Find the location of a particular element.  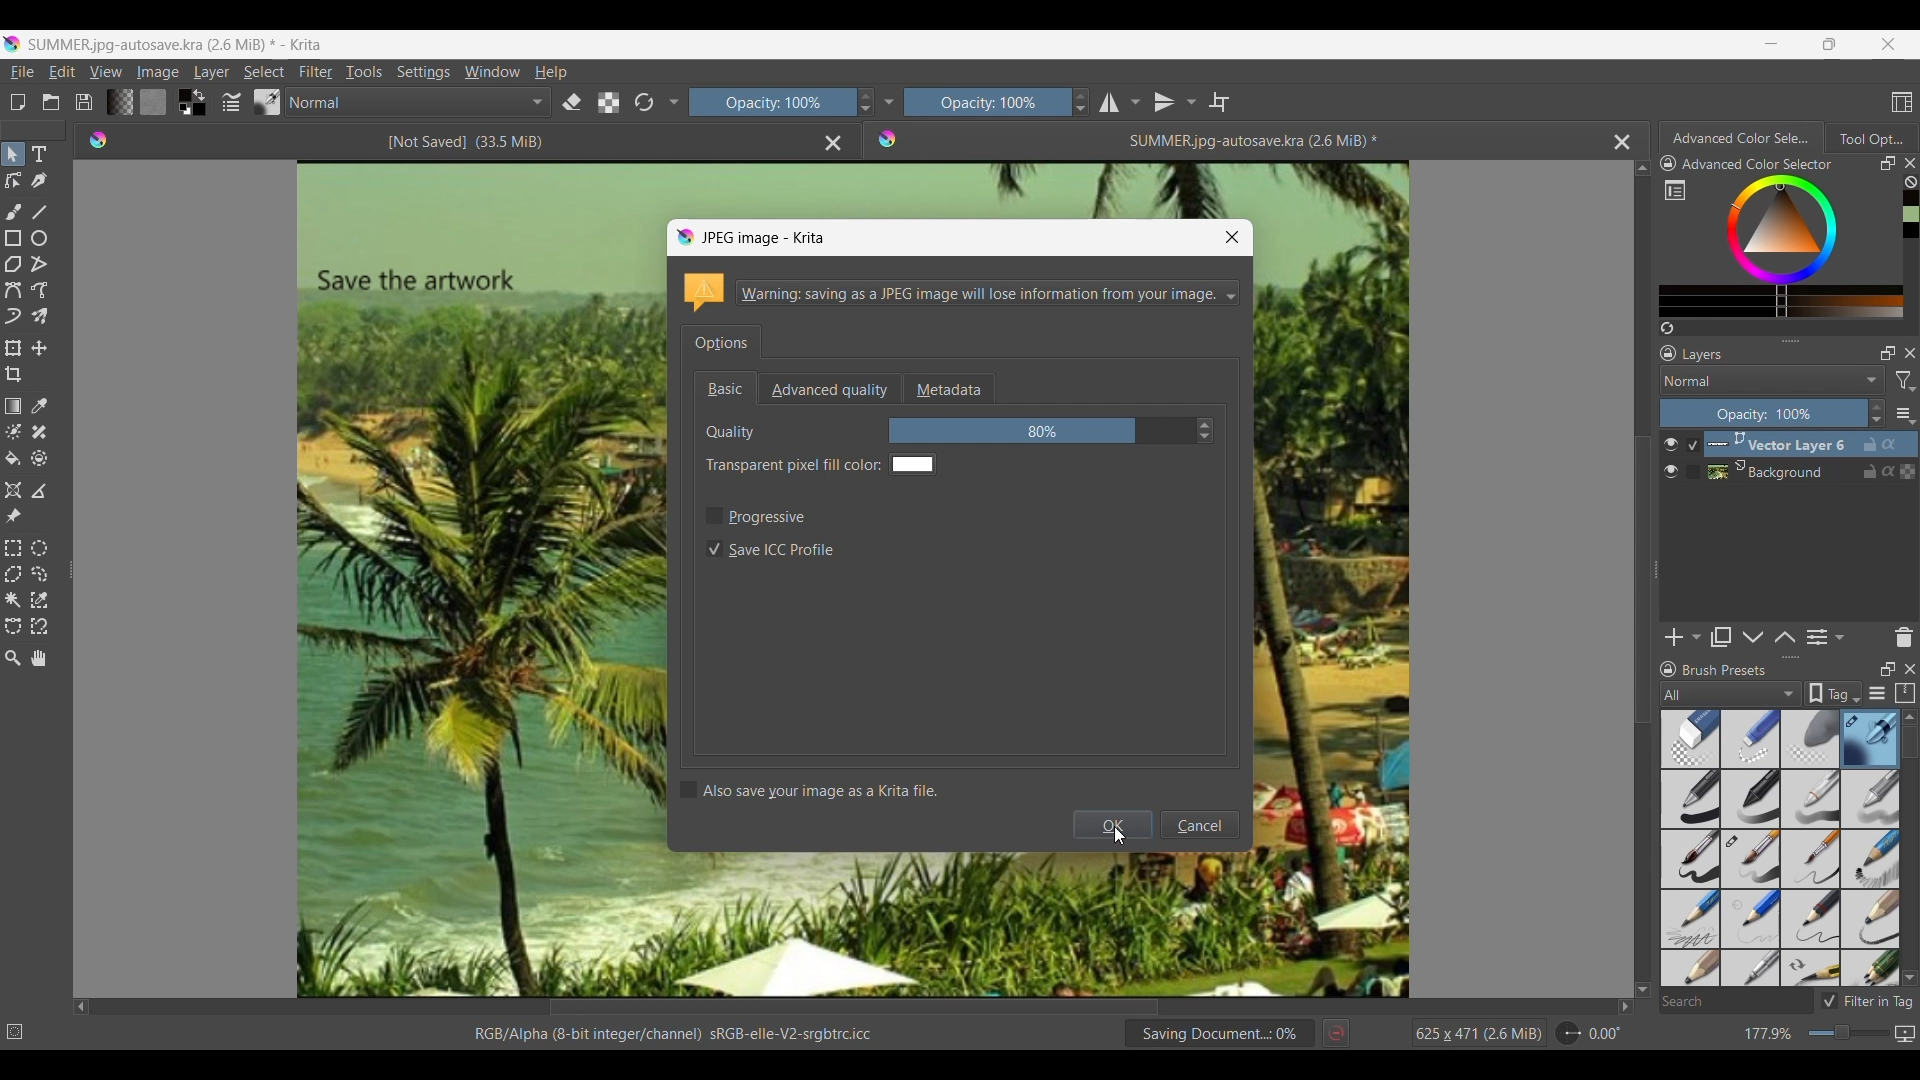

Preserve Alpha is located at coordinates (609, 103).